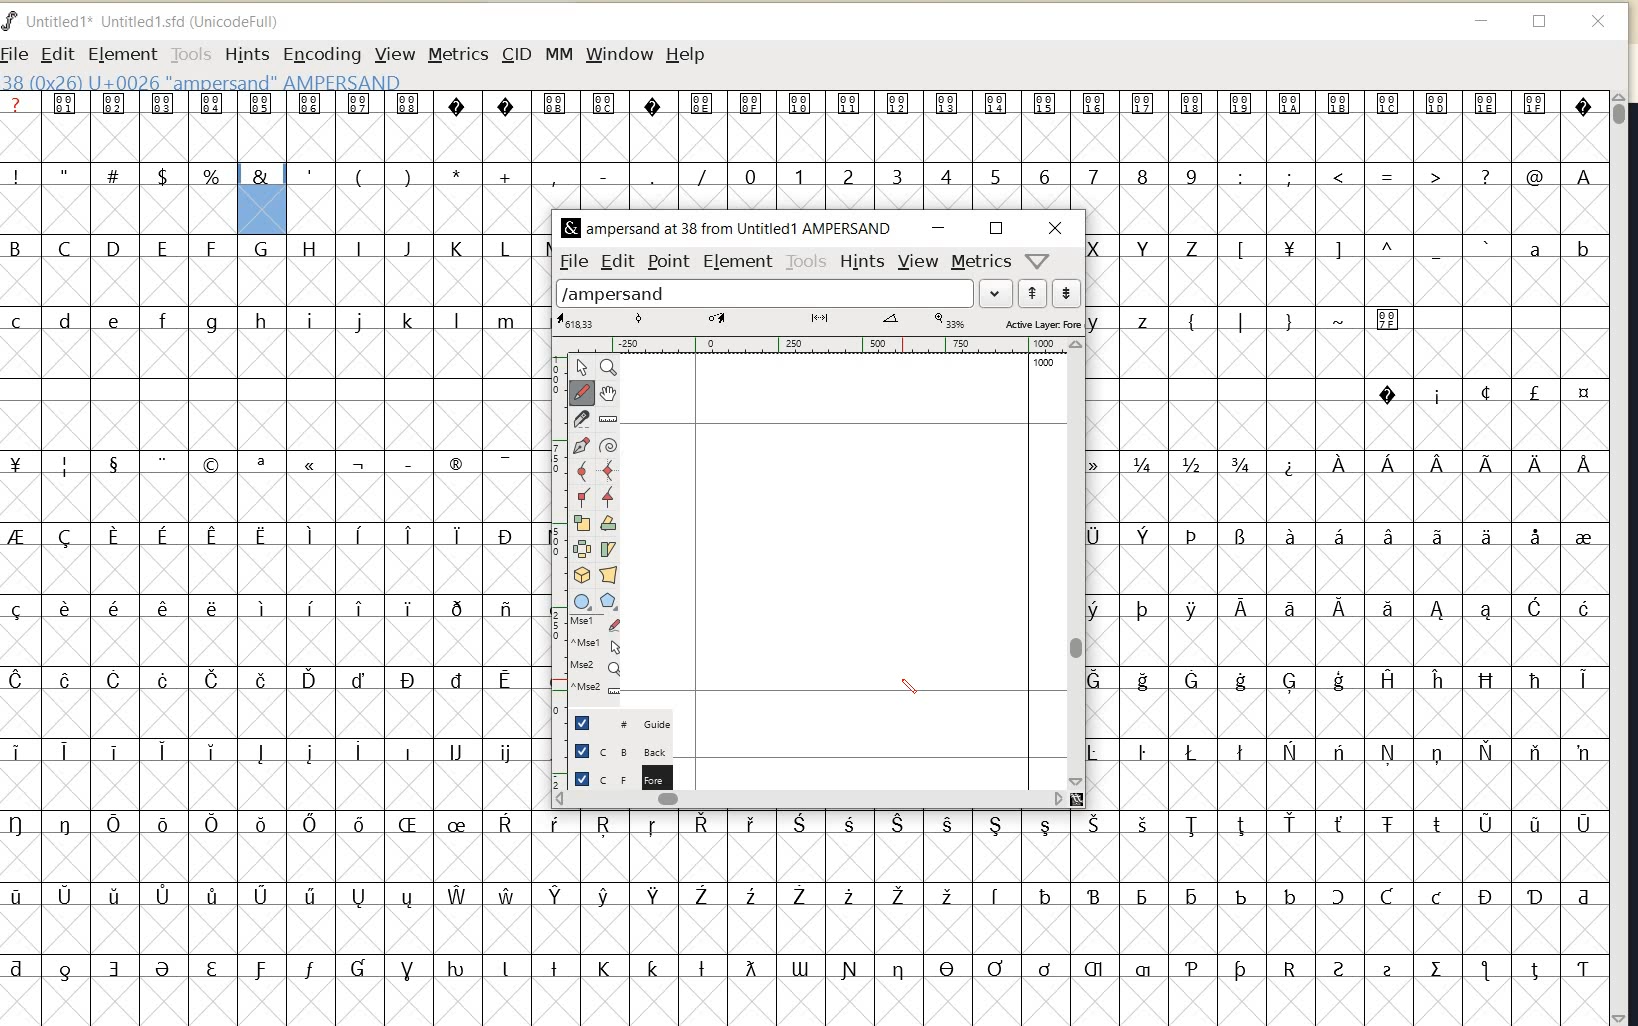  What do you see at coordinates (616, 777) in the screenshot?
I see `FOREGROUND` at bounding box center [616, 777].